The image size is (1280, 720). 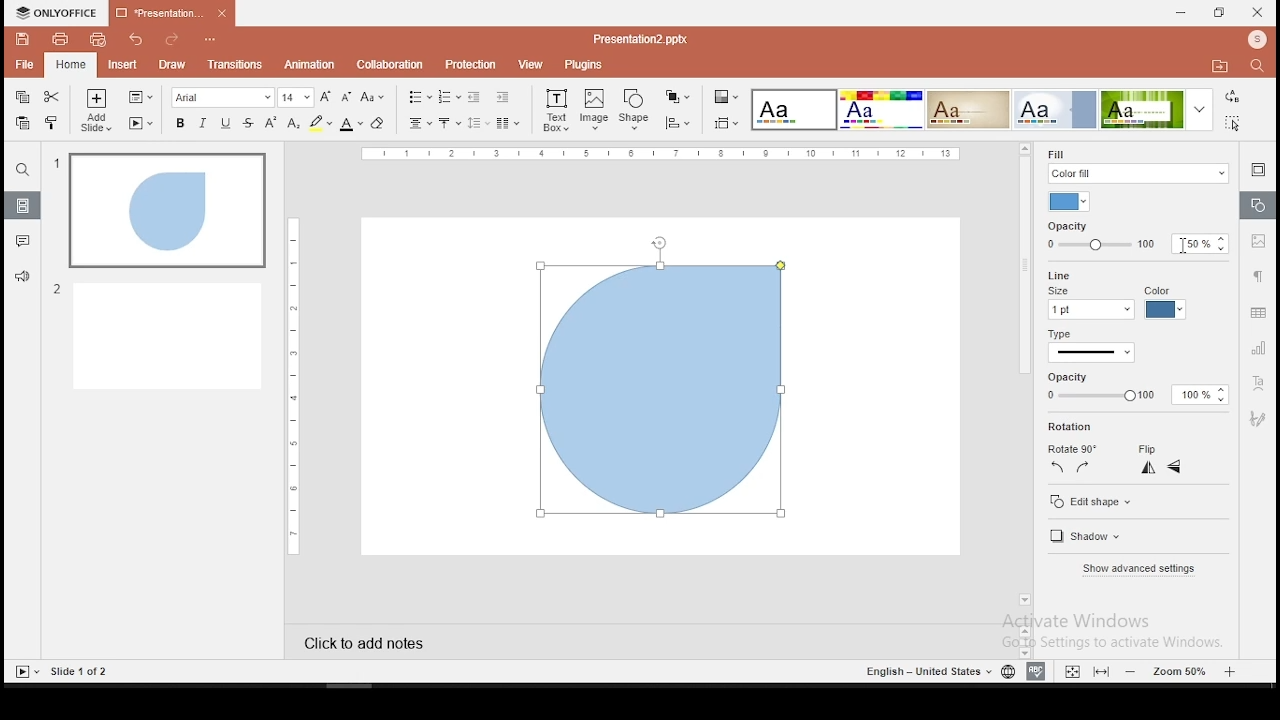 I want to click on zoom in, so click(x=1132, y=671).